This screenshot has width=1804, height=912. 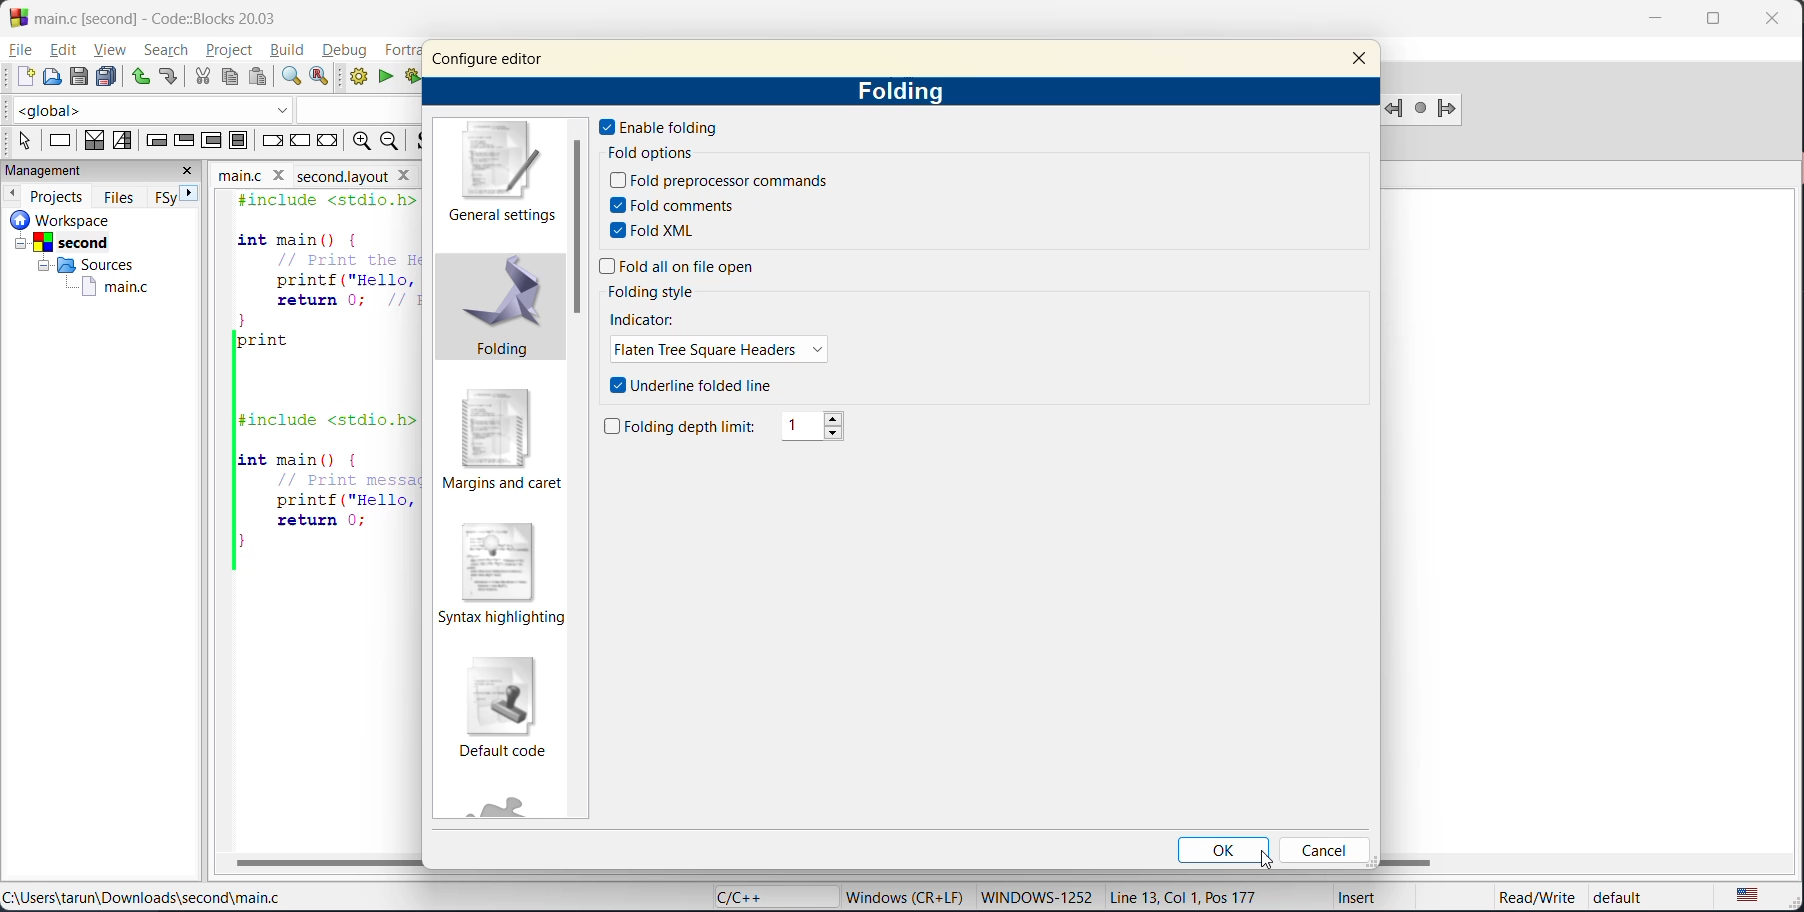 I want to click on new, so click(x=25, y=78).